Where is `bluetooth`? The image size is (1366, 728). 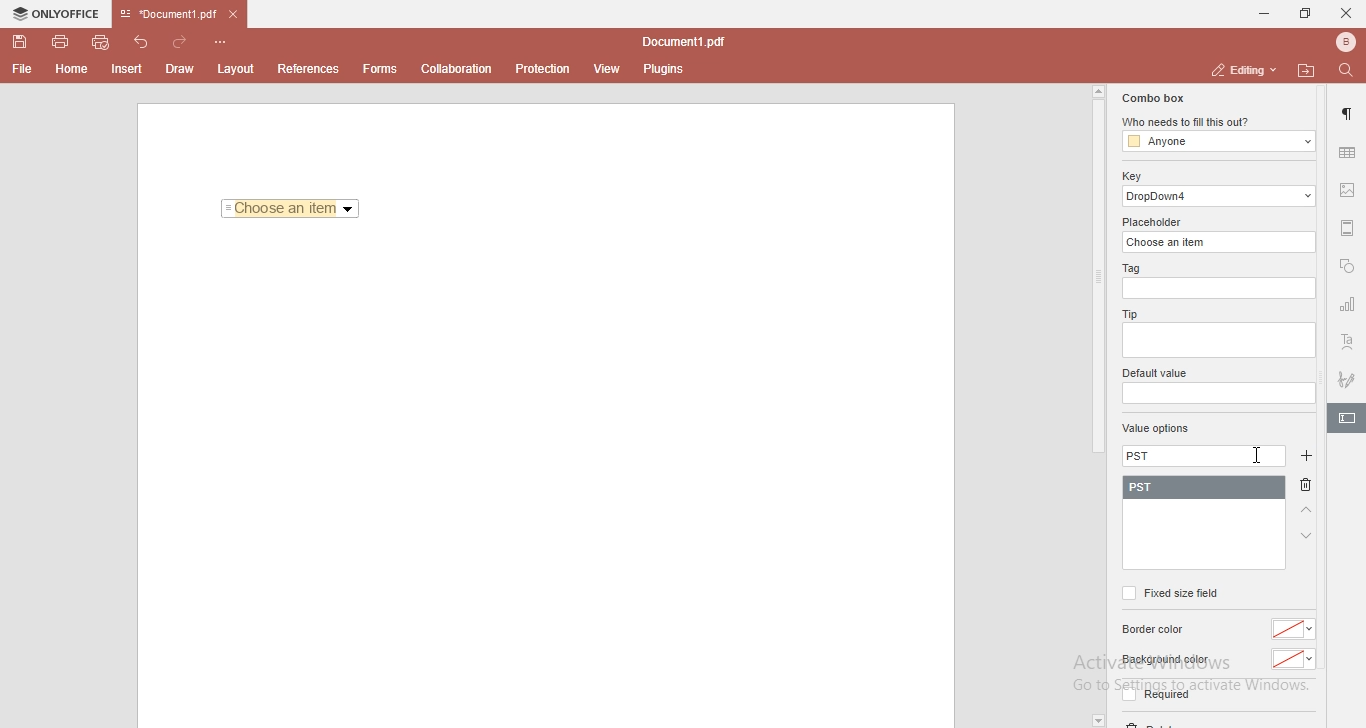
bluetooth is located at coordinates (1340, 42).